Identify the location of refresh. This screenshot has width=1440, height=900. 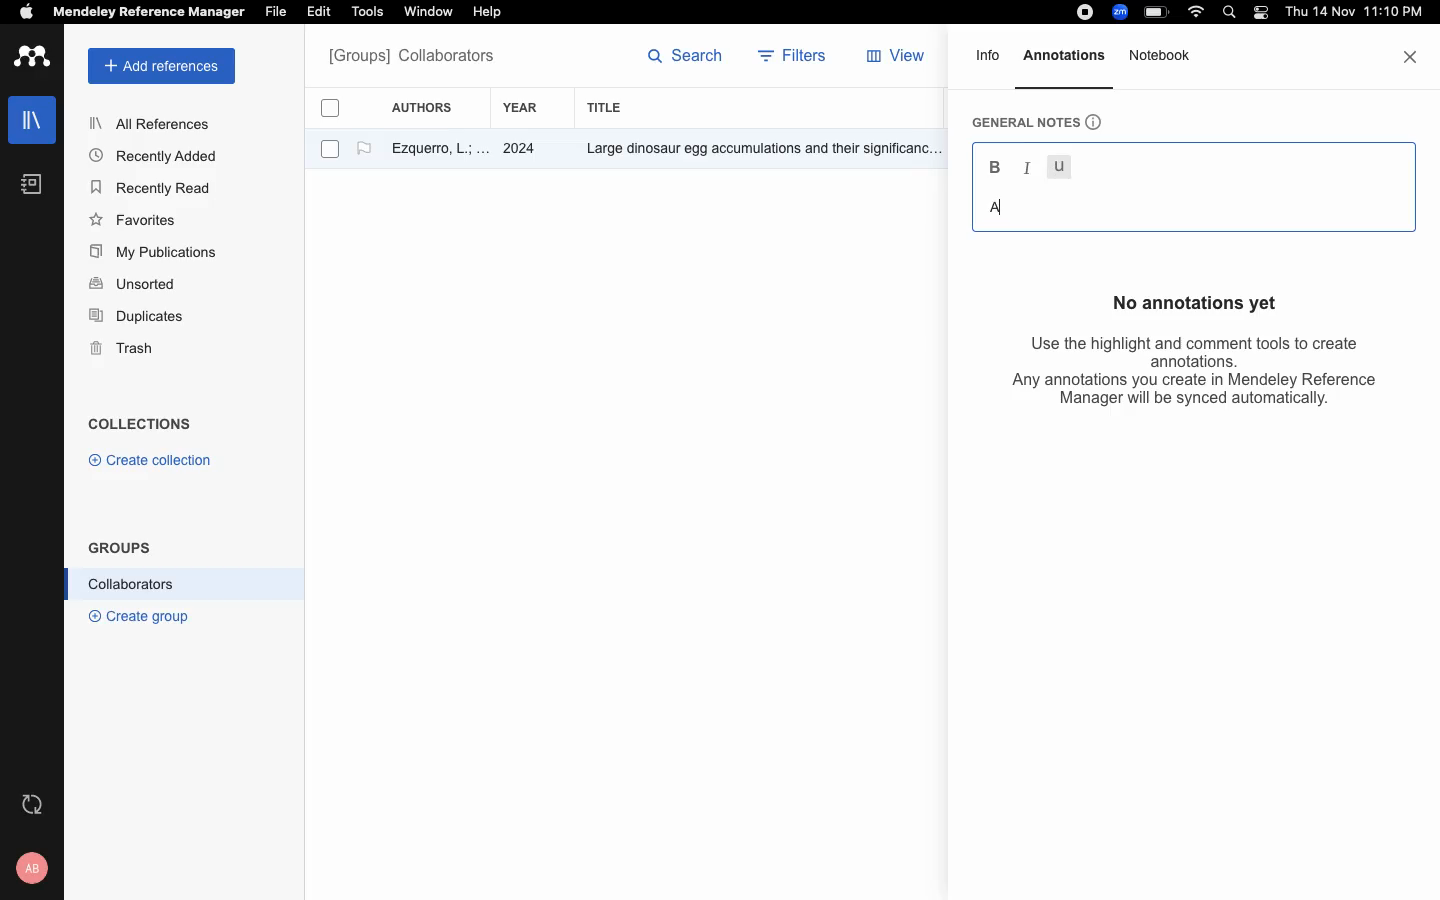
(35, 804).